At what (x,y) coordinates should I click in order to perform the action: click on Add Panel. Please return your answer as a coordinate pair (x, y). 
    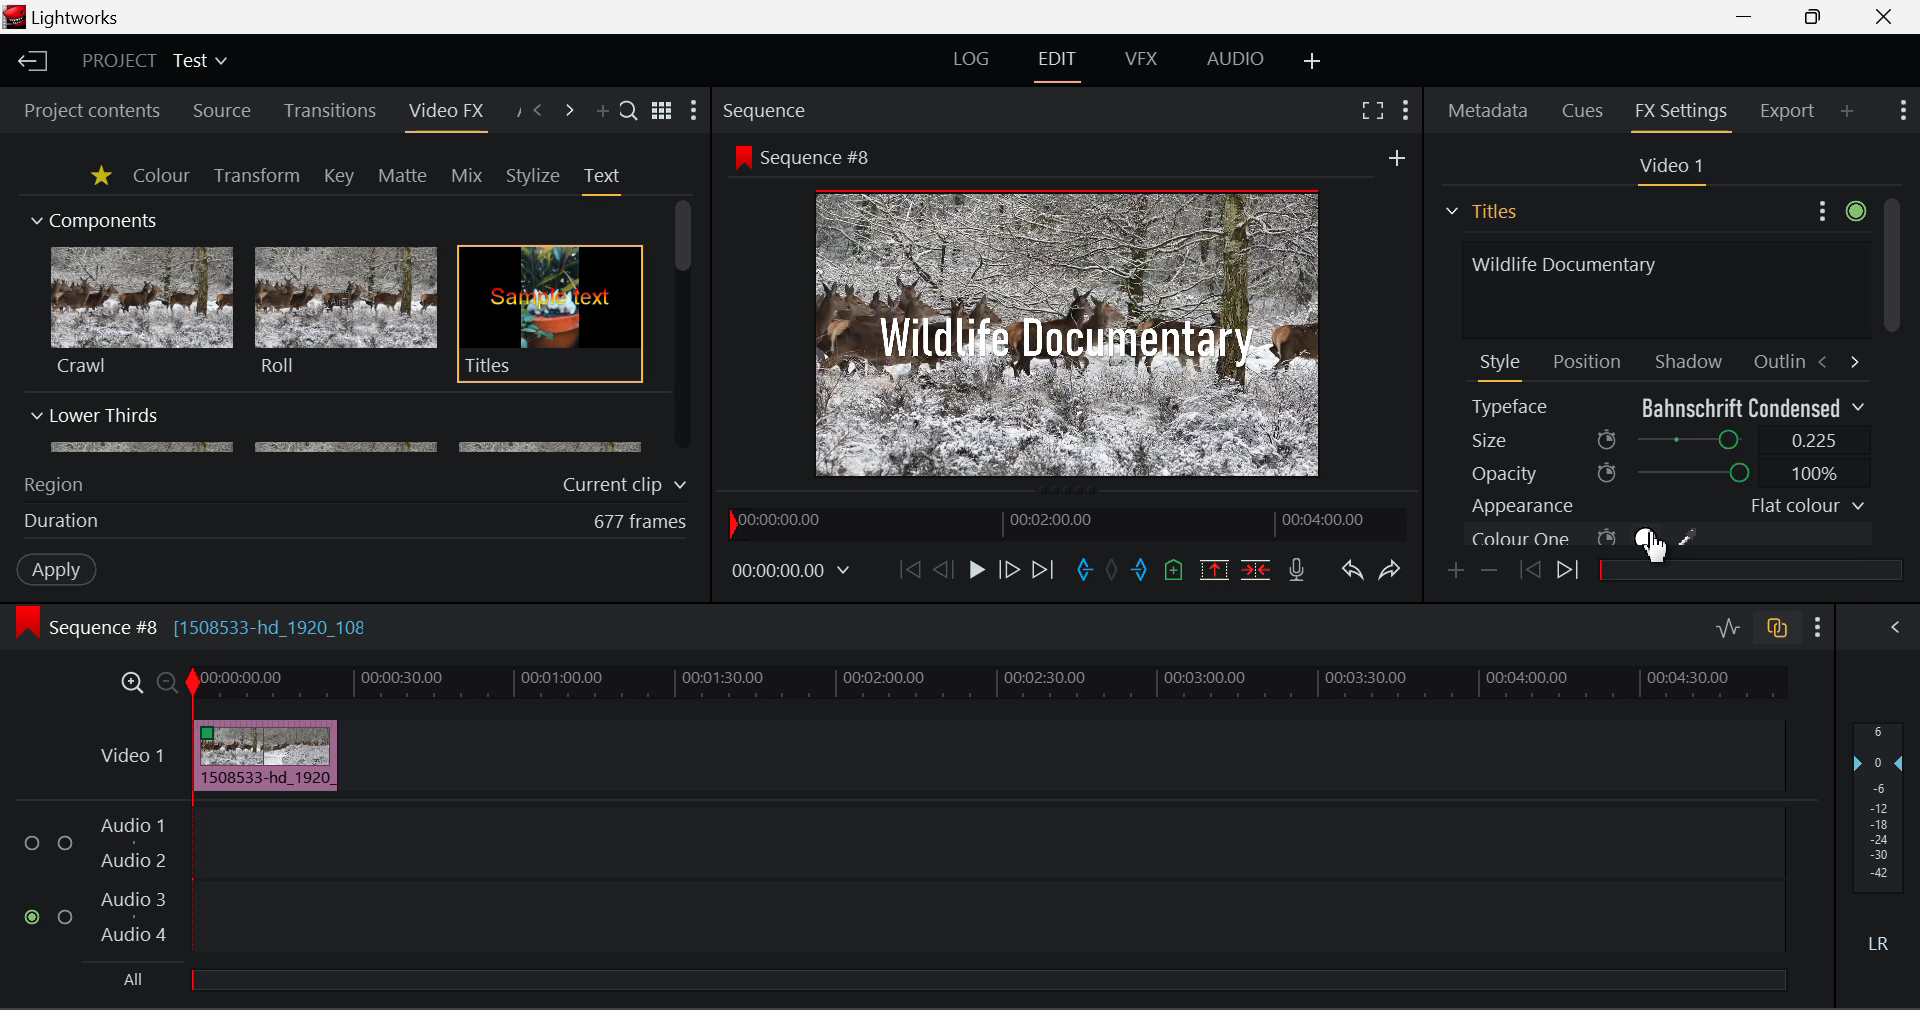
    Looking at the image, I should click on (1847, 110).